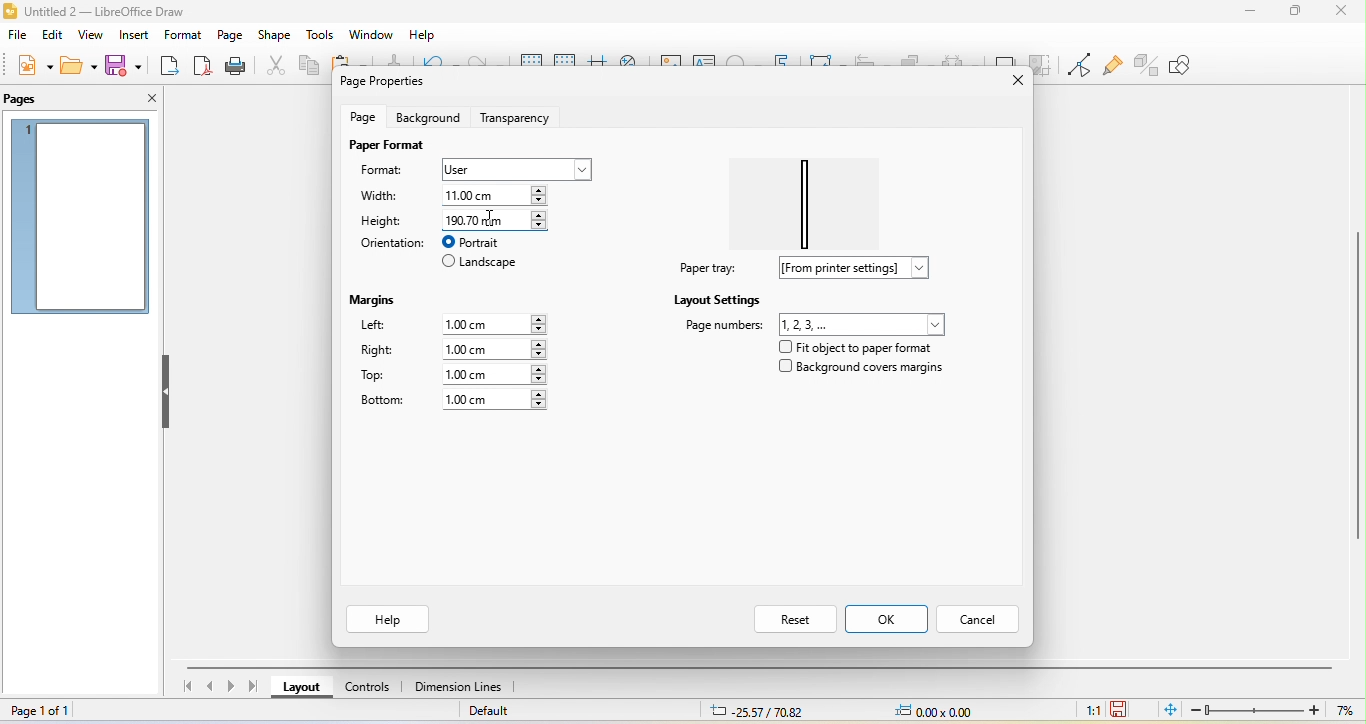 The image size is (1366, 724). Describe the element at coordinates (77, 65) in the screenshot. I see `open` at that location.